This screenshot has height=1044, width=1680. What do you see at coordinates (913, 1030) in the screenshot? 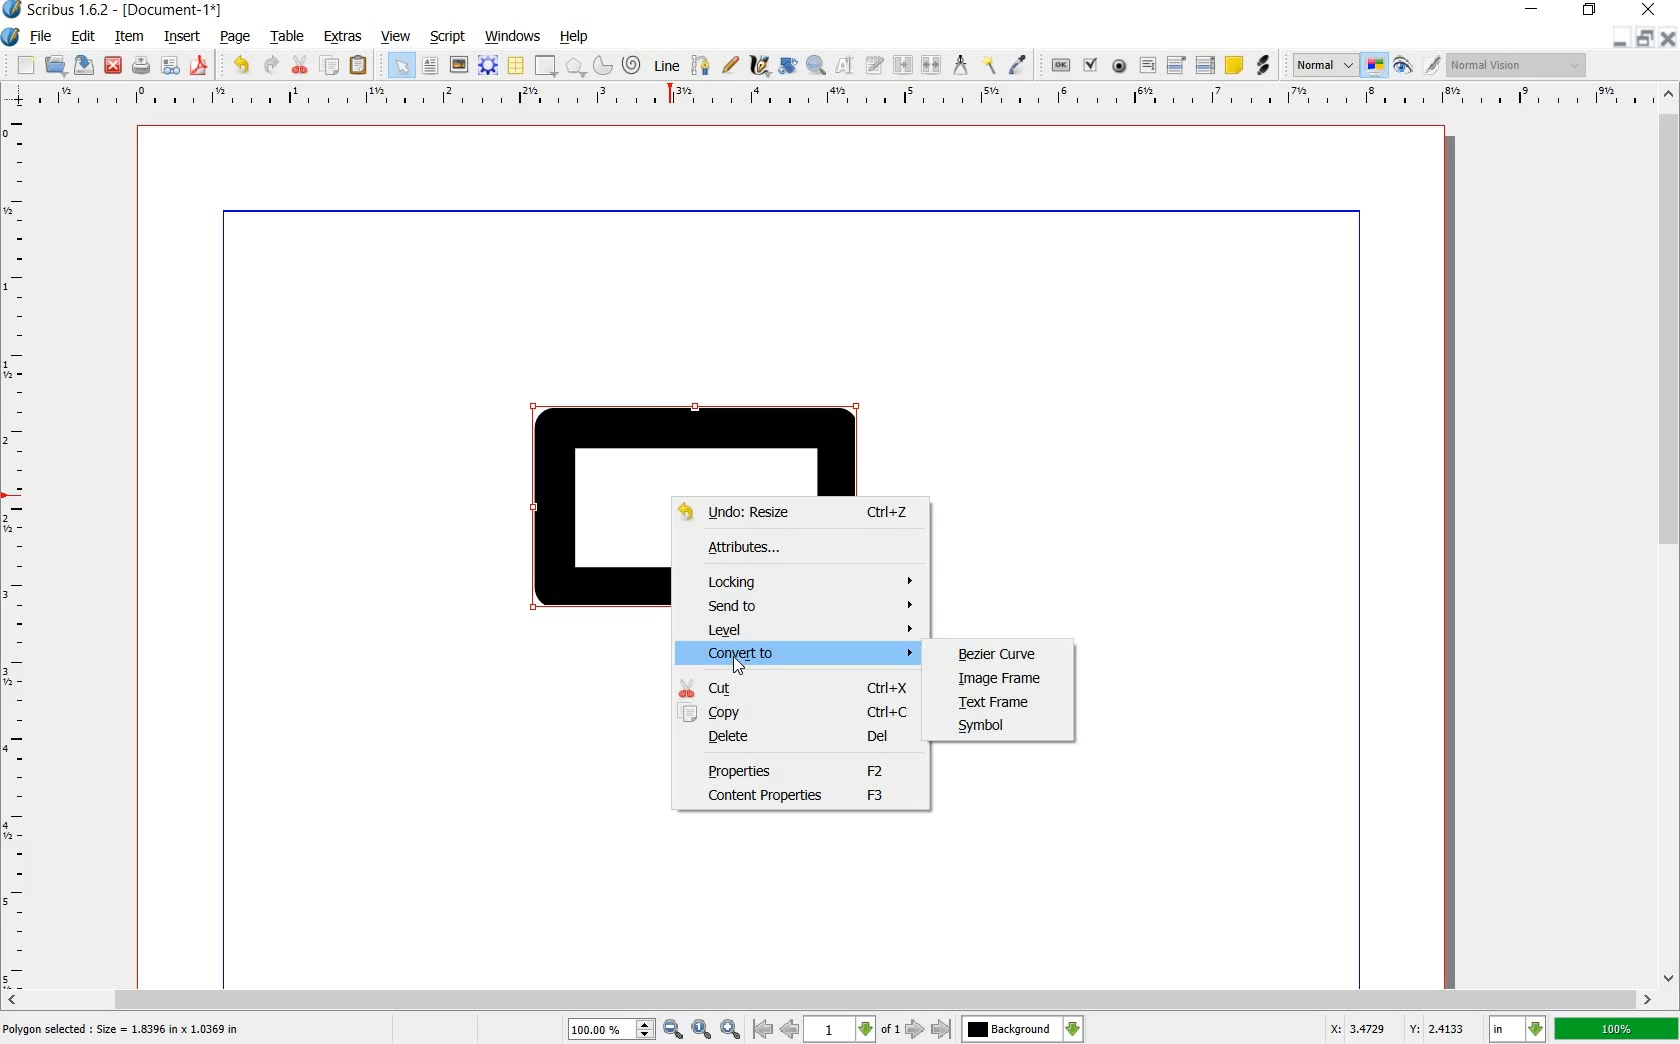
I see `next page` at bounding box center [913, 1030].